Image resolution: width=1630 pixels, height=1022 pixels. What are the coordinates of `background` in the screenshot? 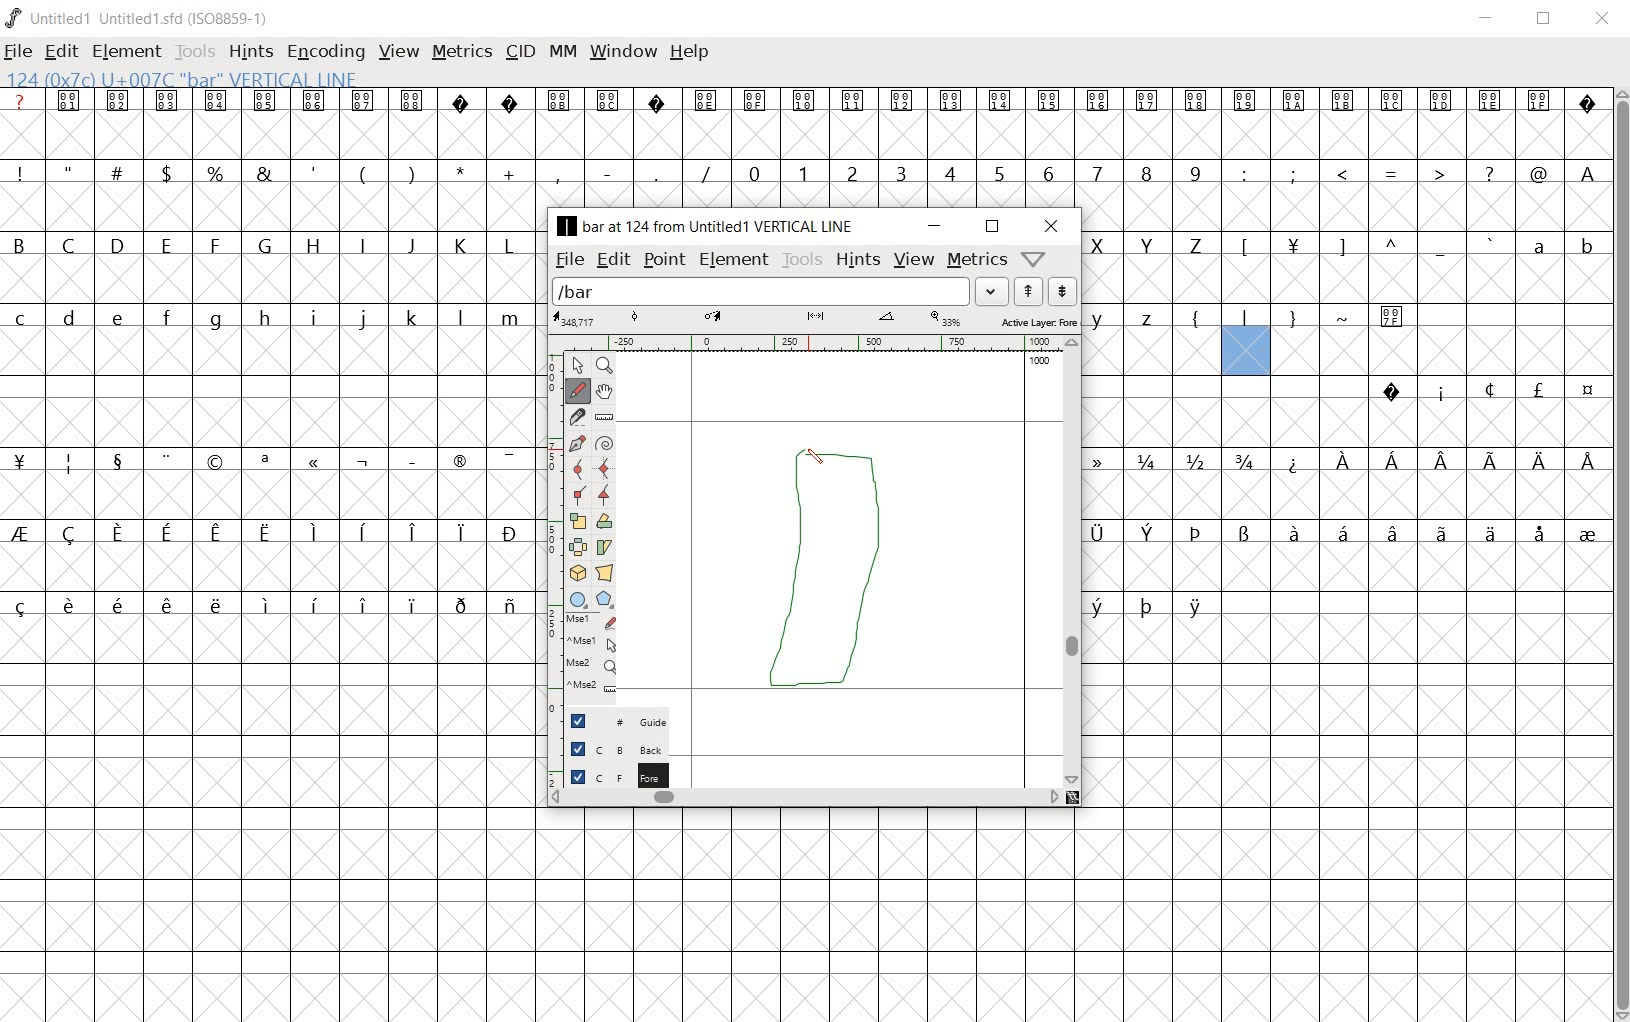 It's located at (607, 748).